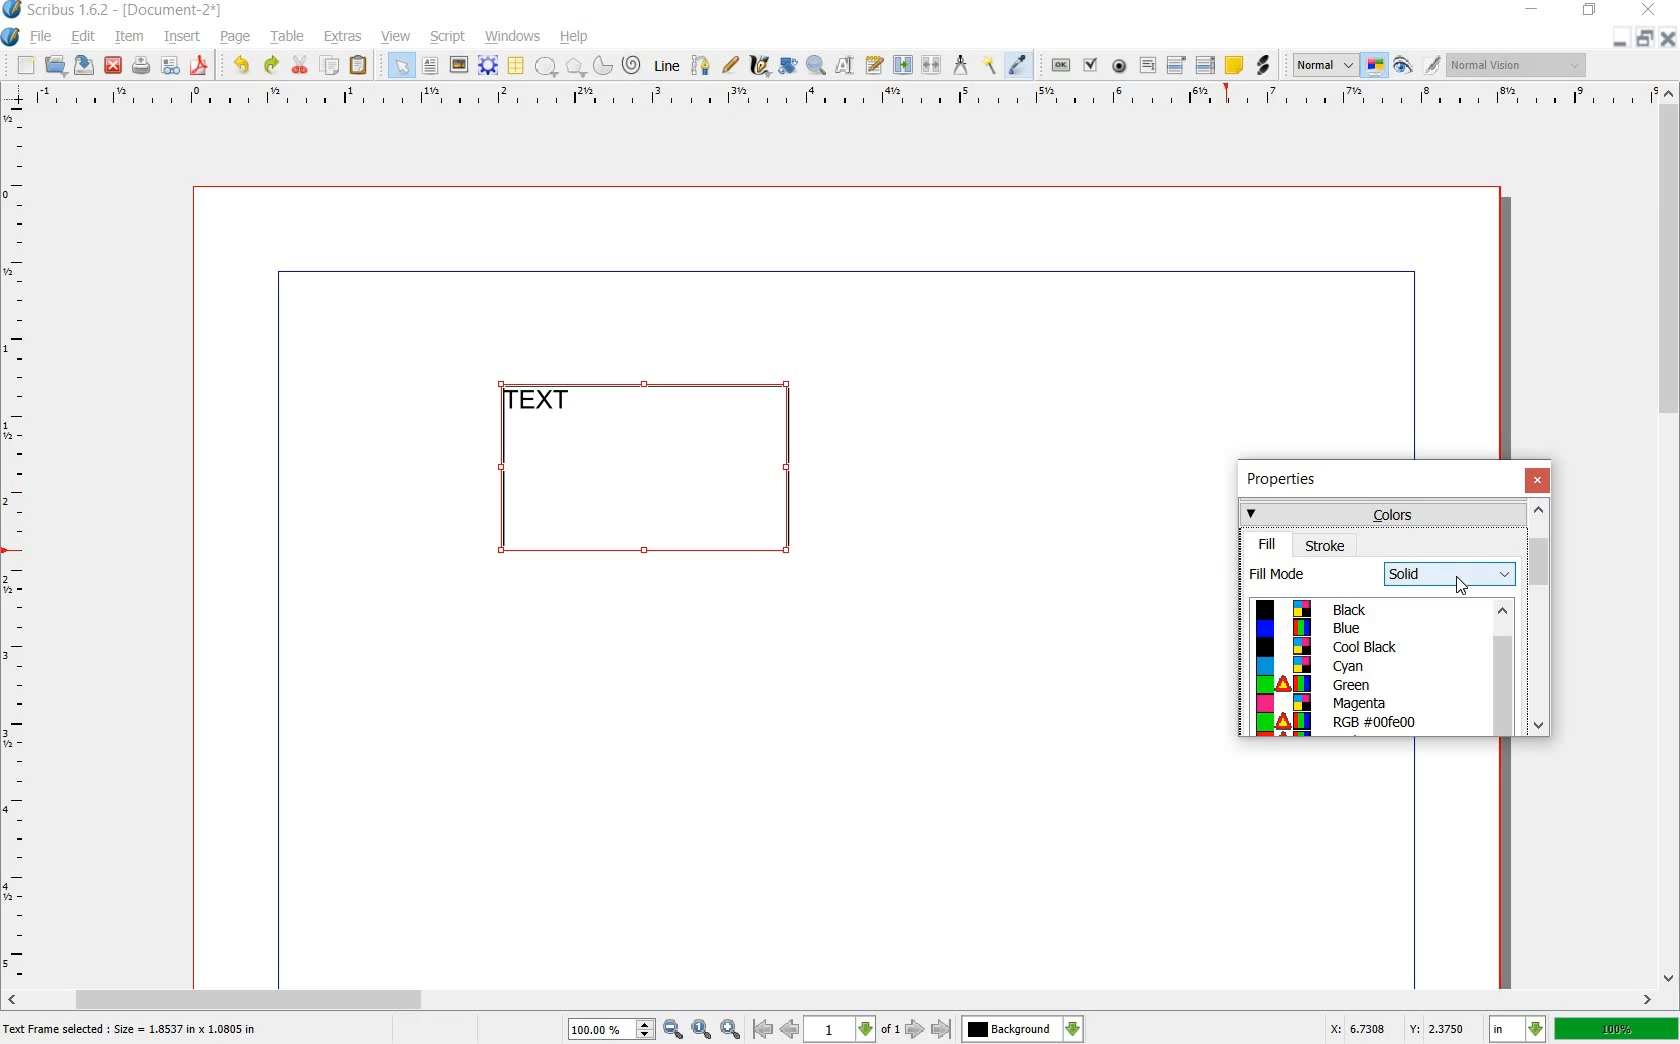 This screenshot has height=1044, width=1680. I want to click on zoom in, so click(731, 1029).